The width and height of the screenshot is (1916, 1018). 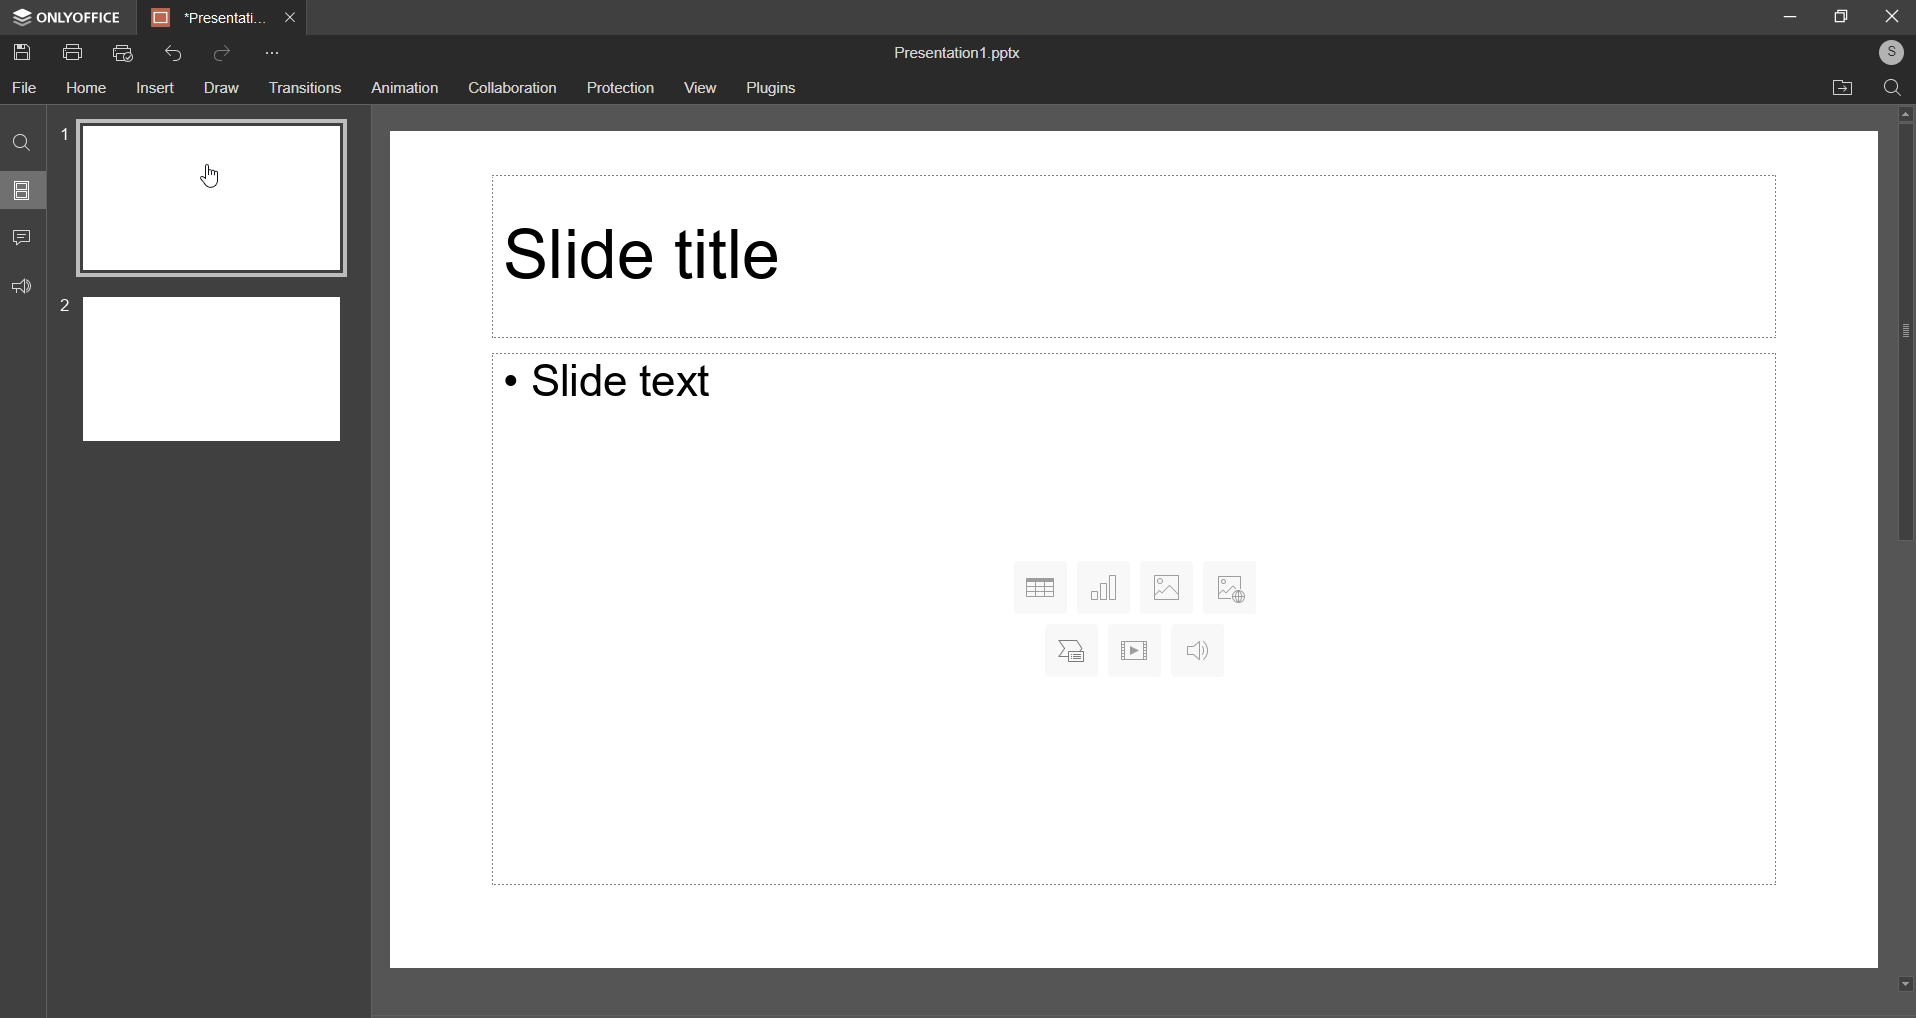 I want to click on Video, so click(x=1134, y=650).